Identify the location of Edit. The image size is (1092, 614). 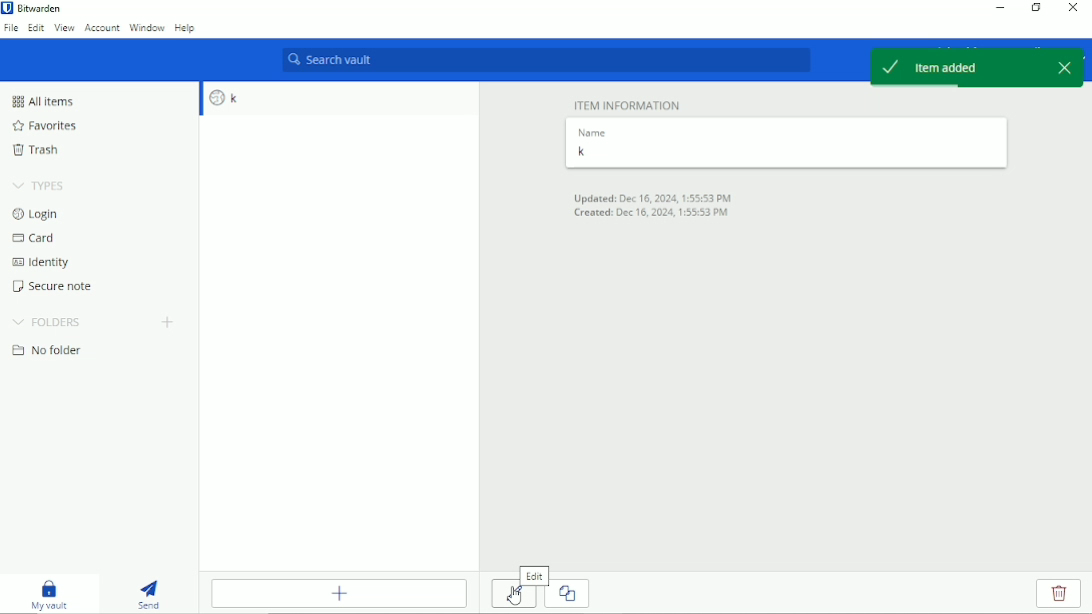
(535, 575).